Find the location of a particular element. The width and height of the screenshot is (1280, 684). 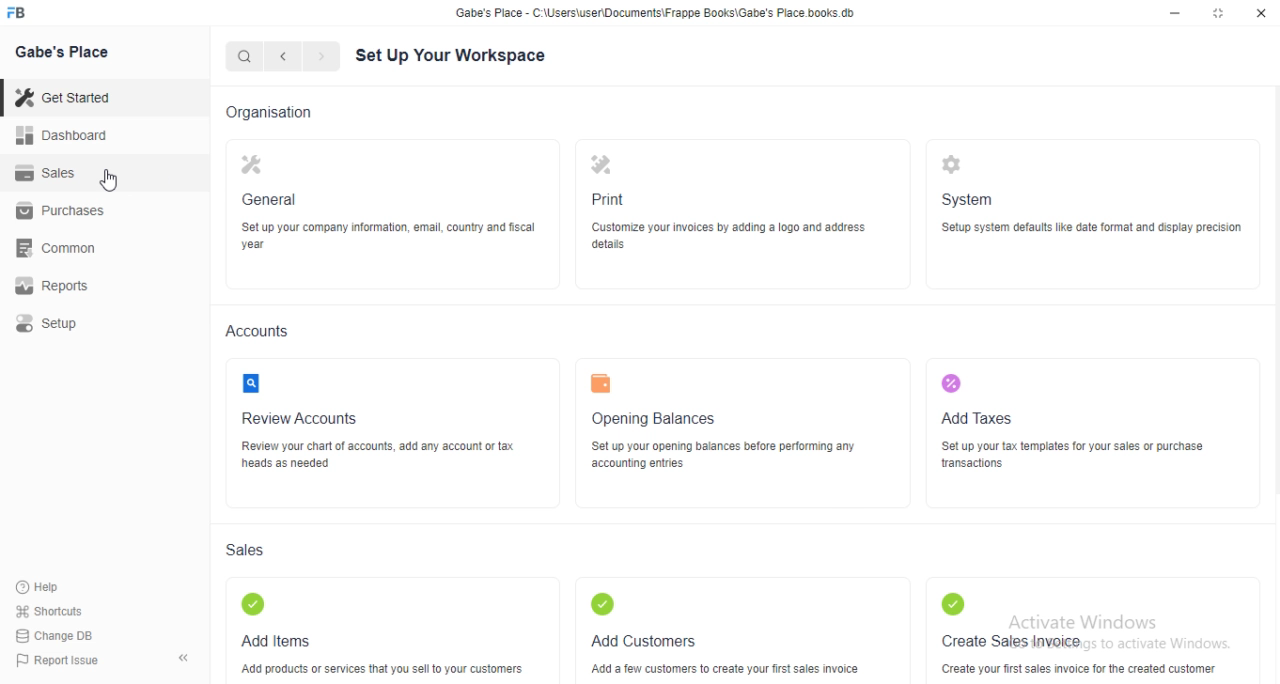

Add a few customers to create your first sales invoice is located at coordinates (724, 666).